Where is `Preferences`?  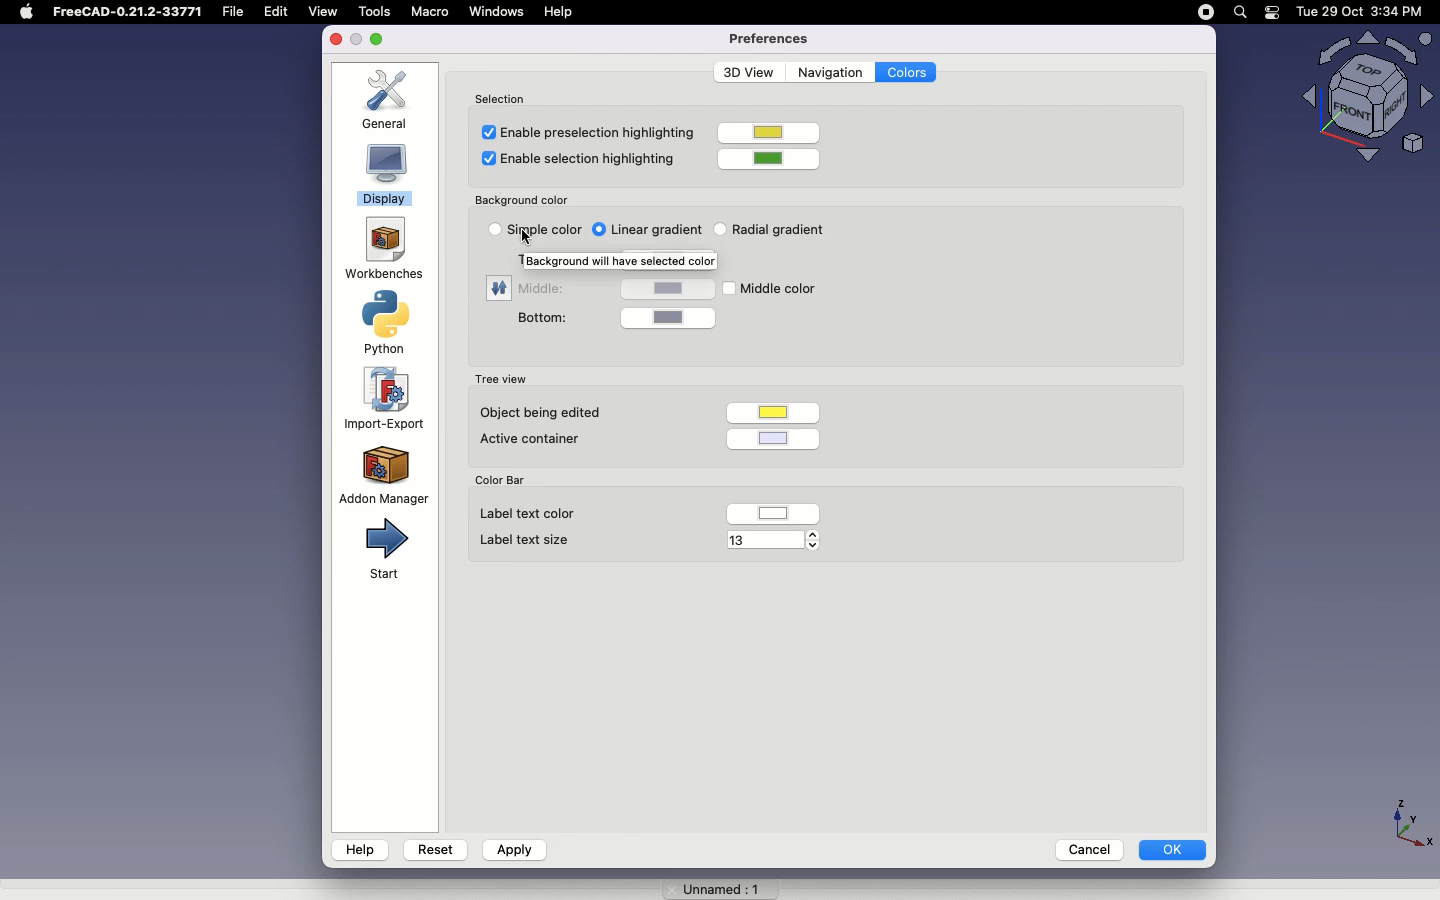 Preferences is located at coordinates (768, 38).